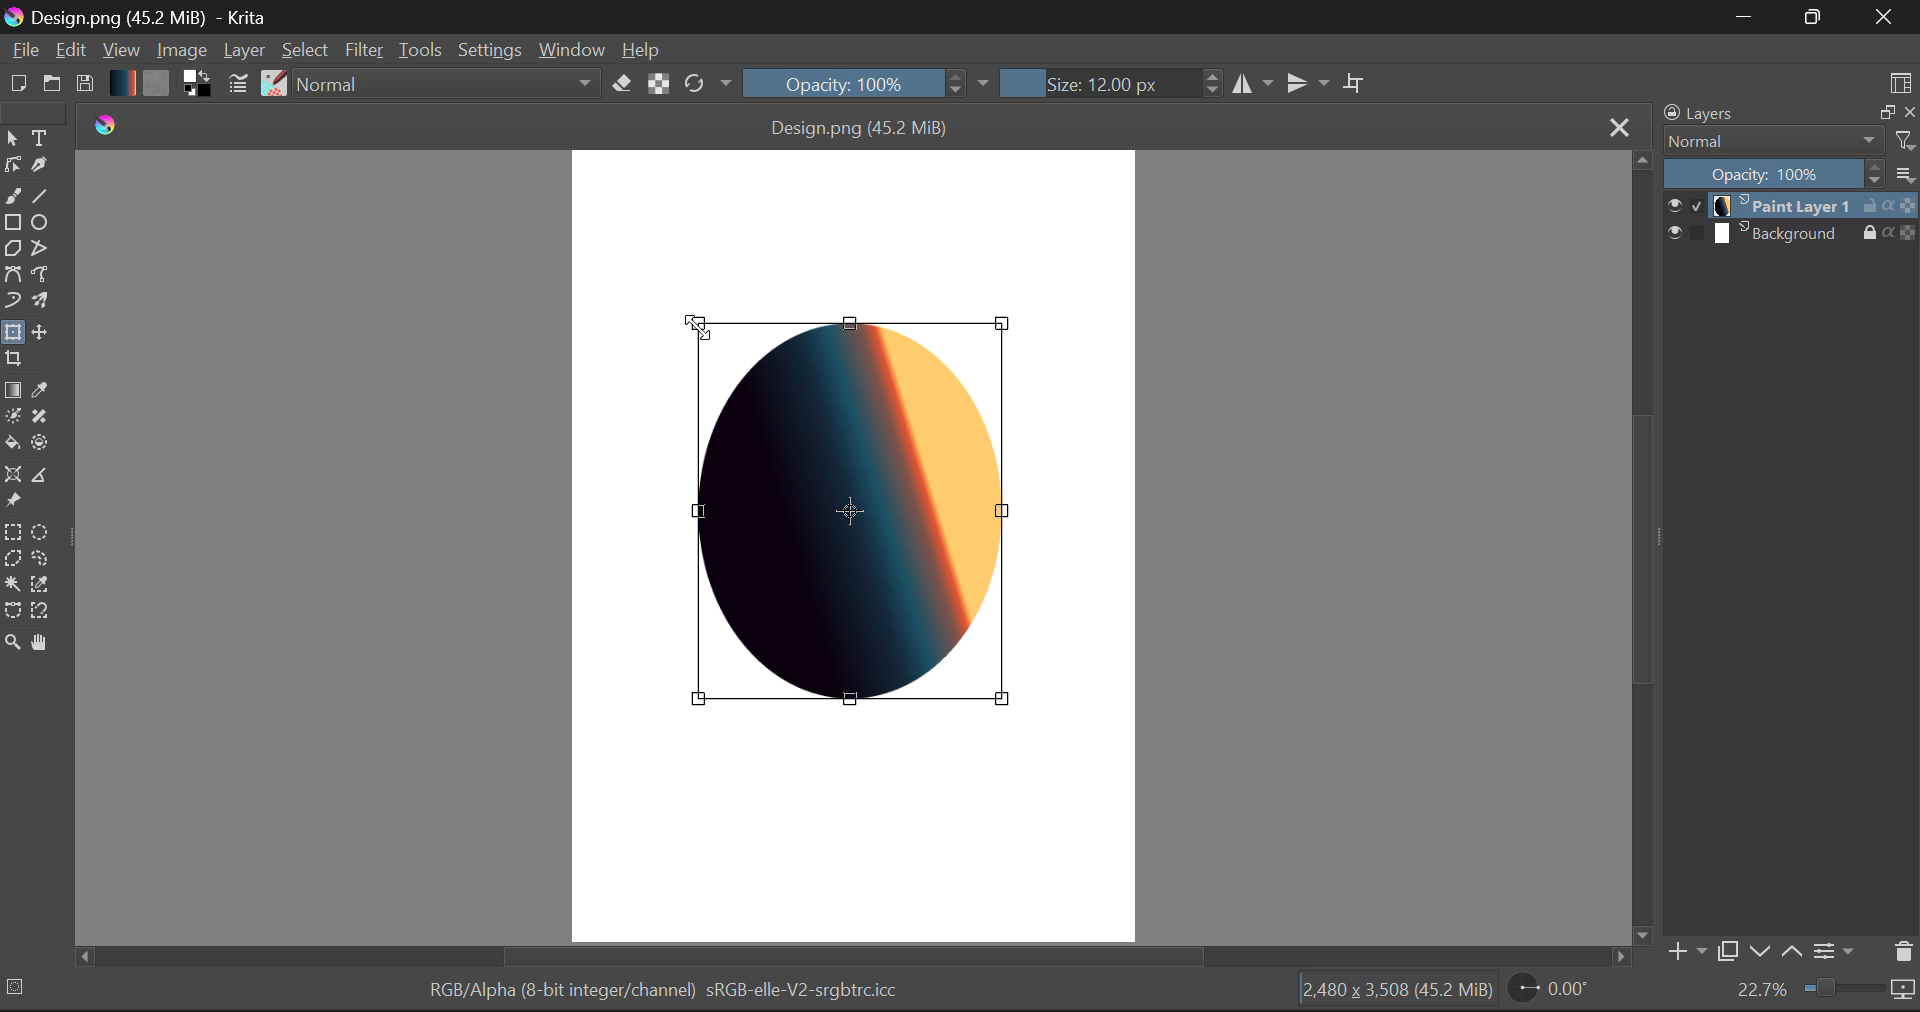 The width and height of the screenshot is (1920, 1012). What do you see at coordinates (641, 48) in the screenshot?
I see `Help` at bounding box center [641, 48].